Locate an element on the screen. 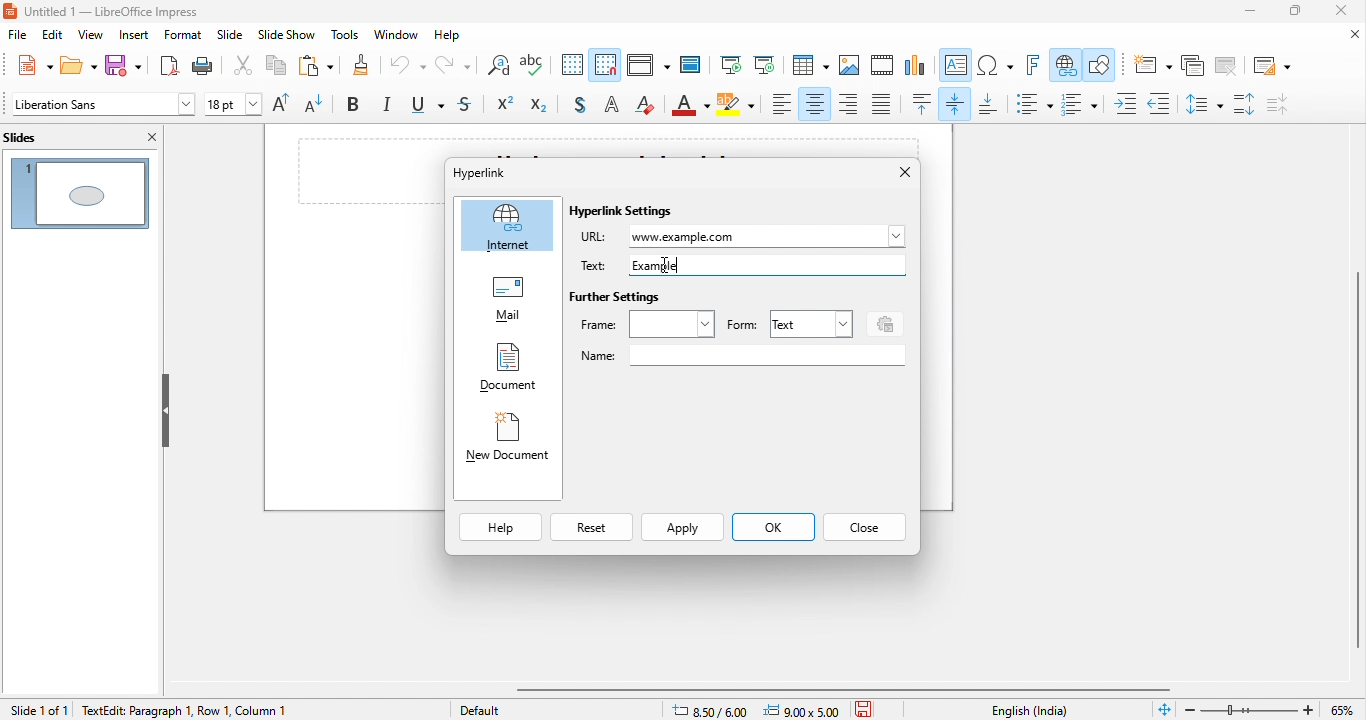  text is located at coordinates (809, 321).